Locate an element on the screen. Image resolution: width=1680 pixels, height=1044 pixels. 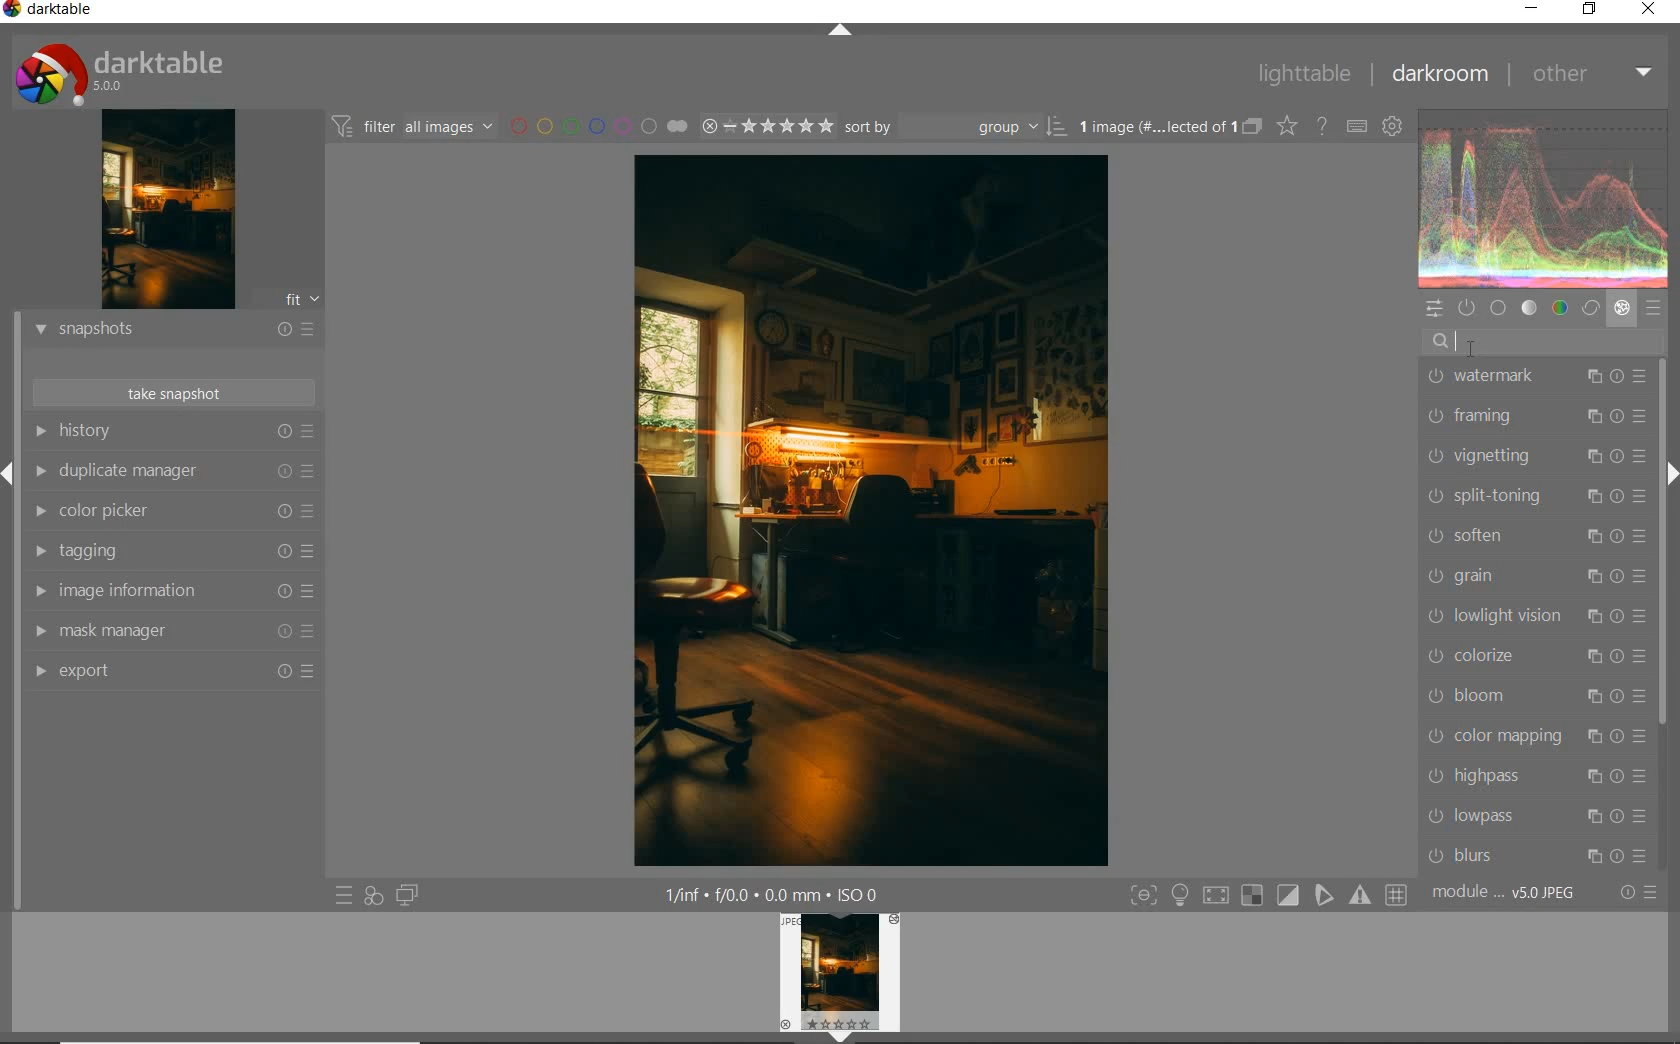
quick access panel is located at coordinates (1433, 308).